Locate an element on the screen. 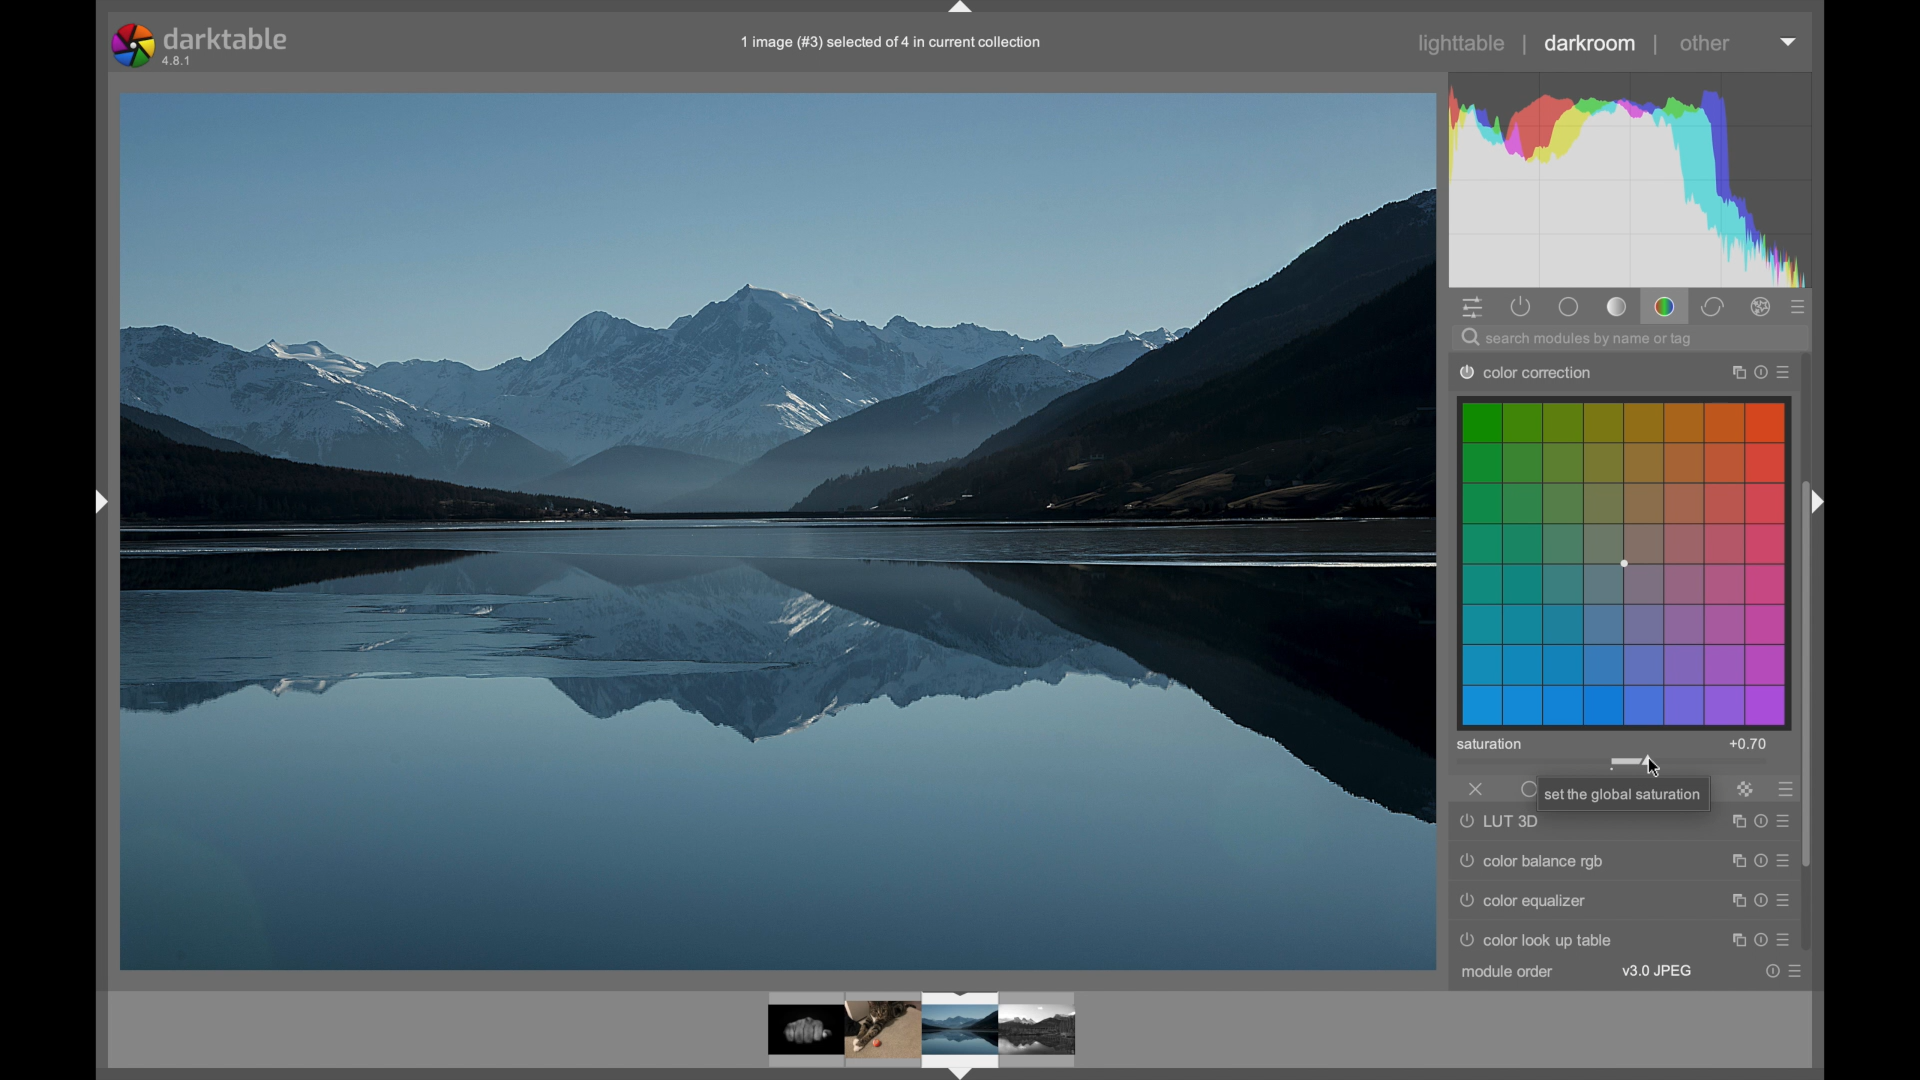 Image resolution: width=1920 pixels, height=1080 pixels. v3.0 jpeg is located at coordinates (1658, 971).